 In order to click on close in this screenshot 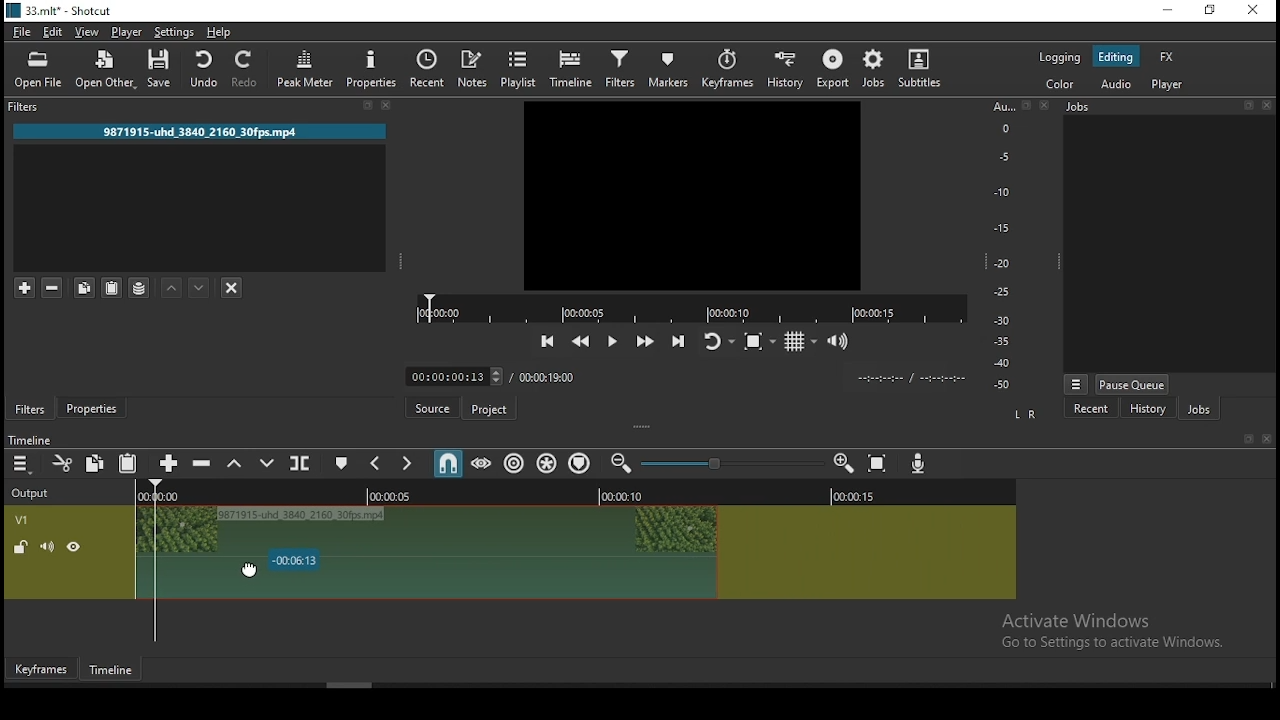, I will do `click(1270, 439)`.